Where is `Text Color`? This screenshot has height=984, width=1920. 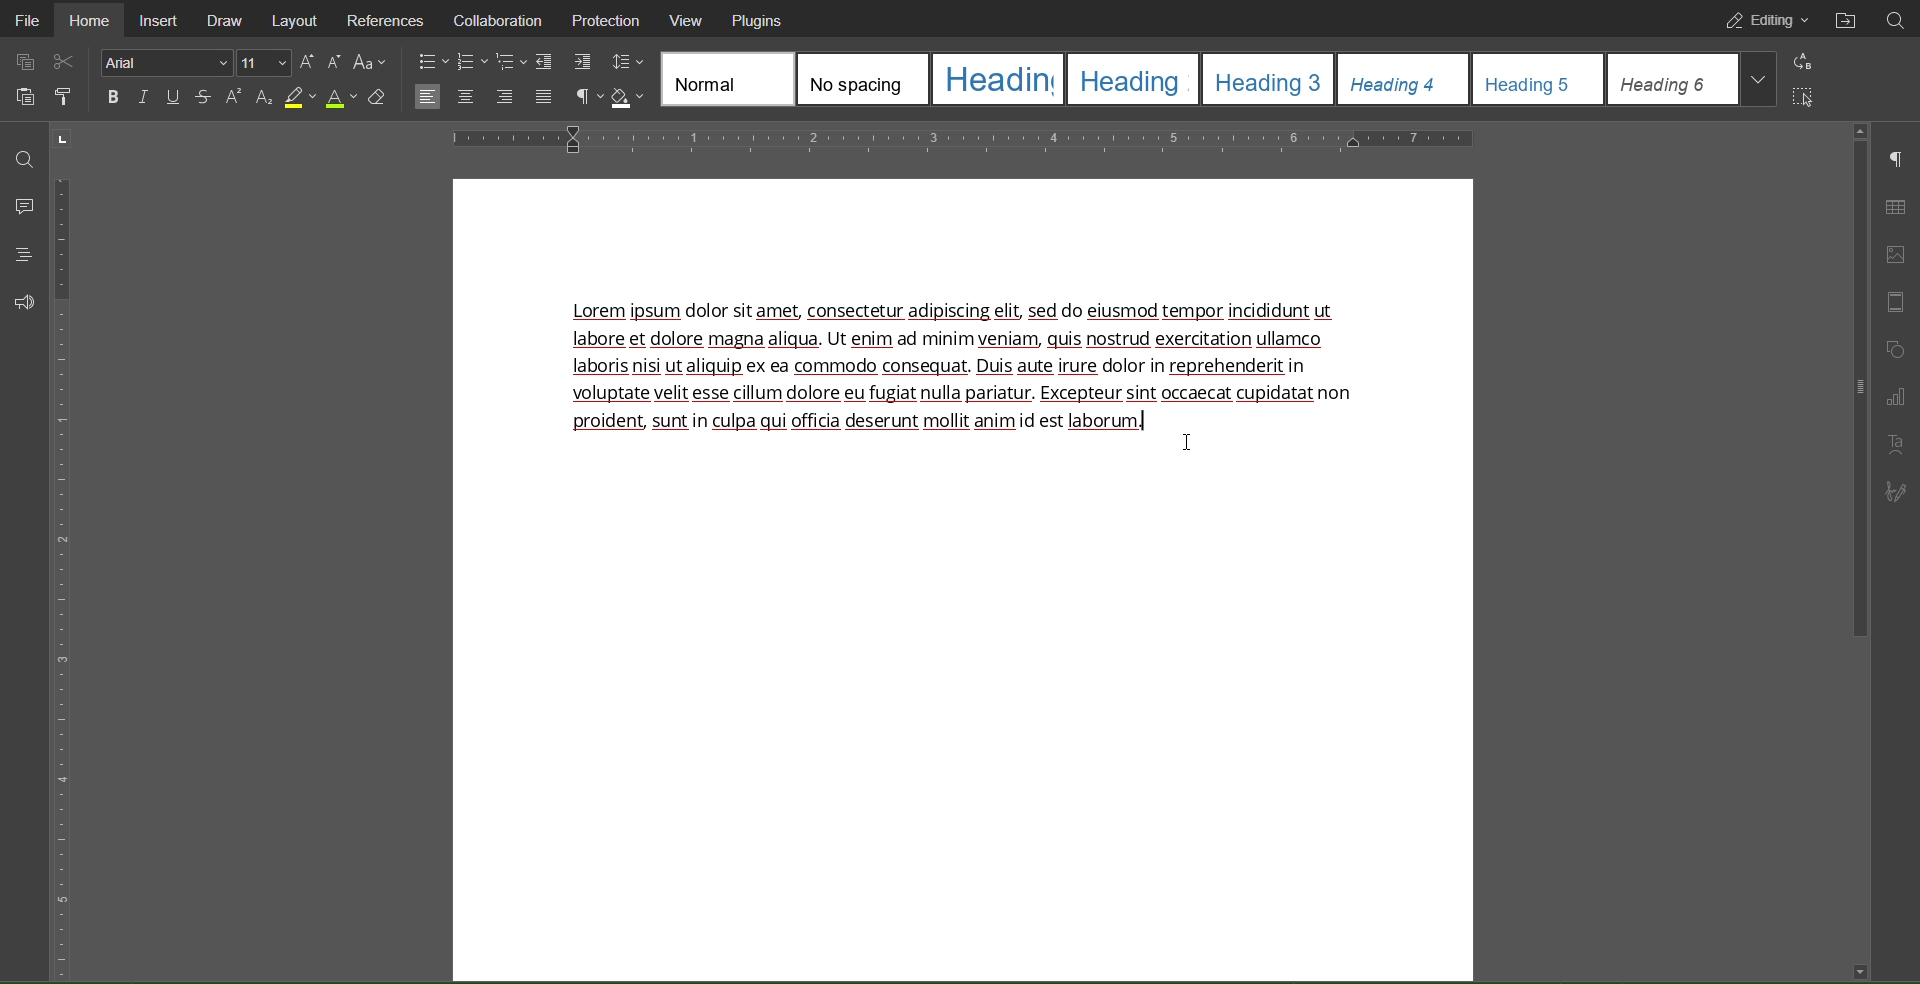 Text Color is located at coordinates (341, 98).